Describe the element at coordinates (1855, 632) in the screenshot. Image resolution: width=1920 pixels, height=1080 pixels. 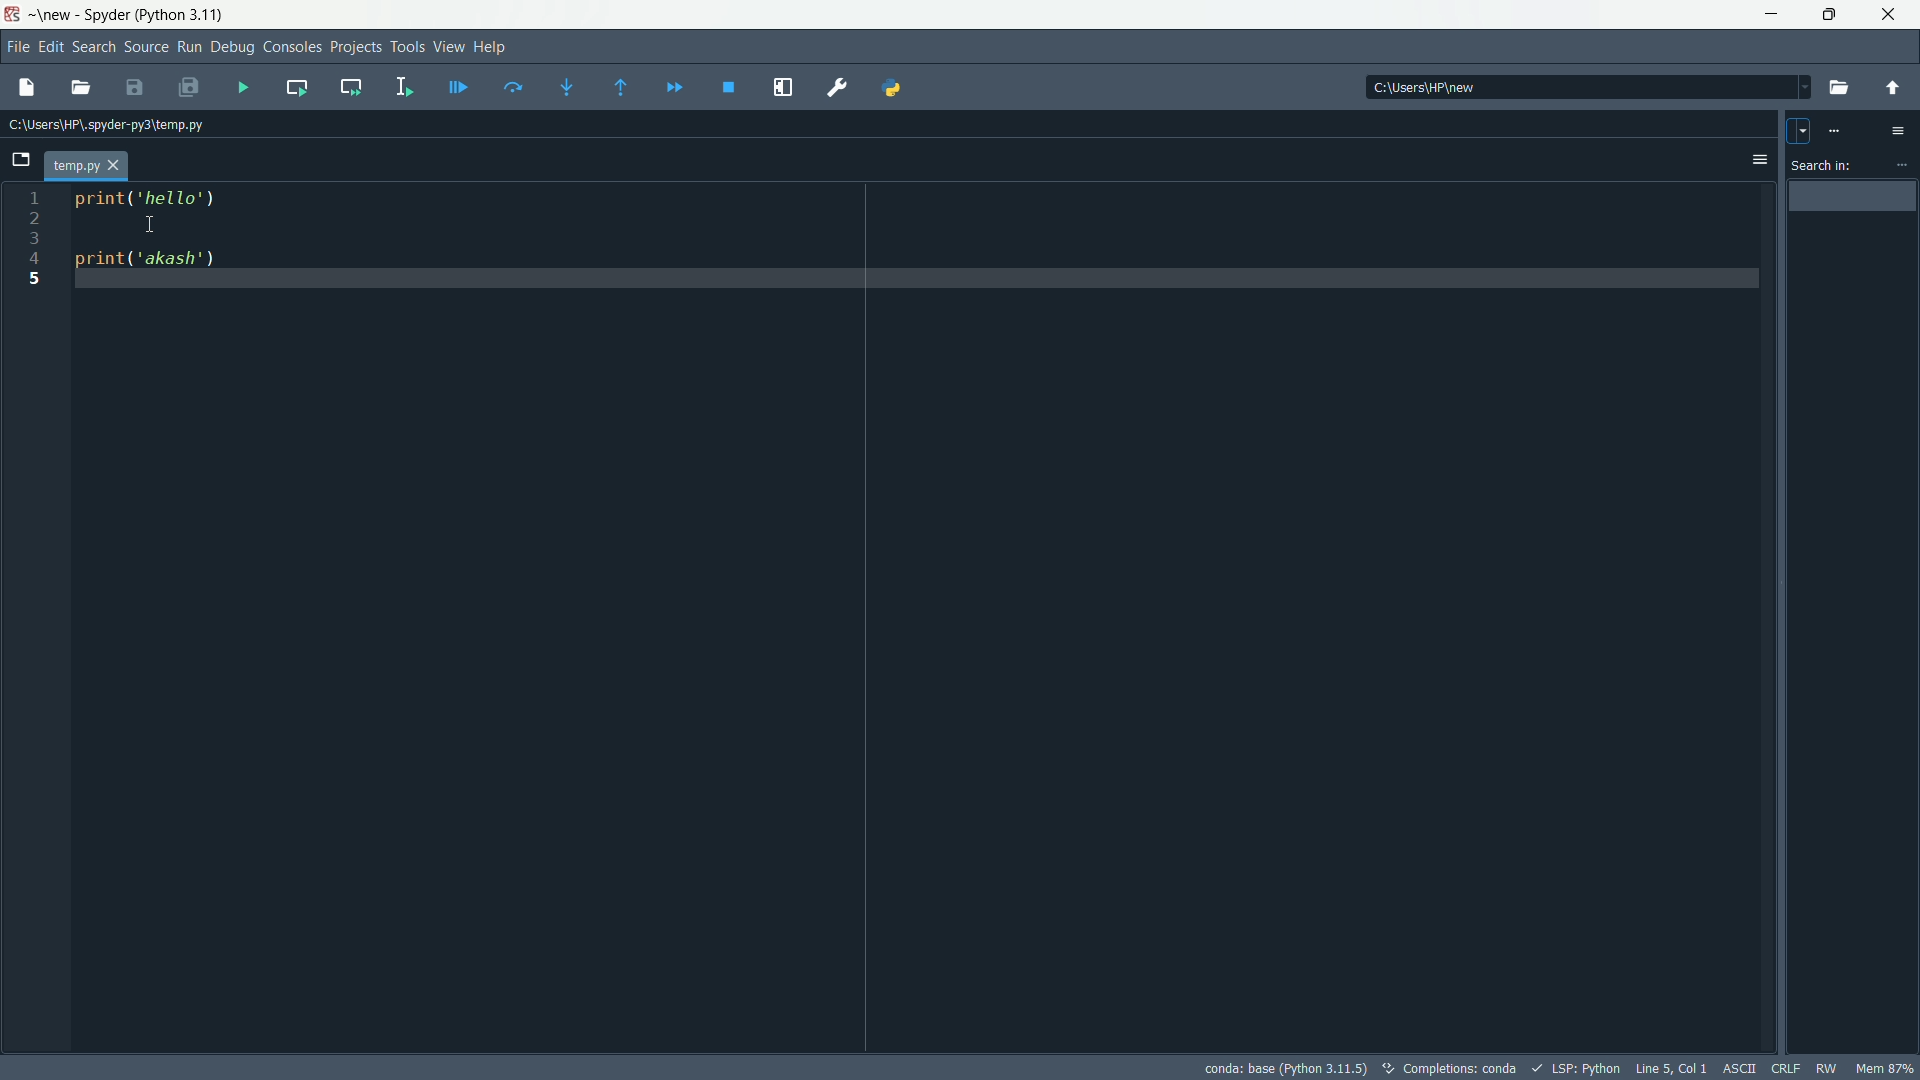
I see `Search pane` at that location.